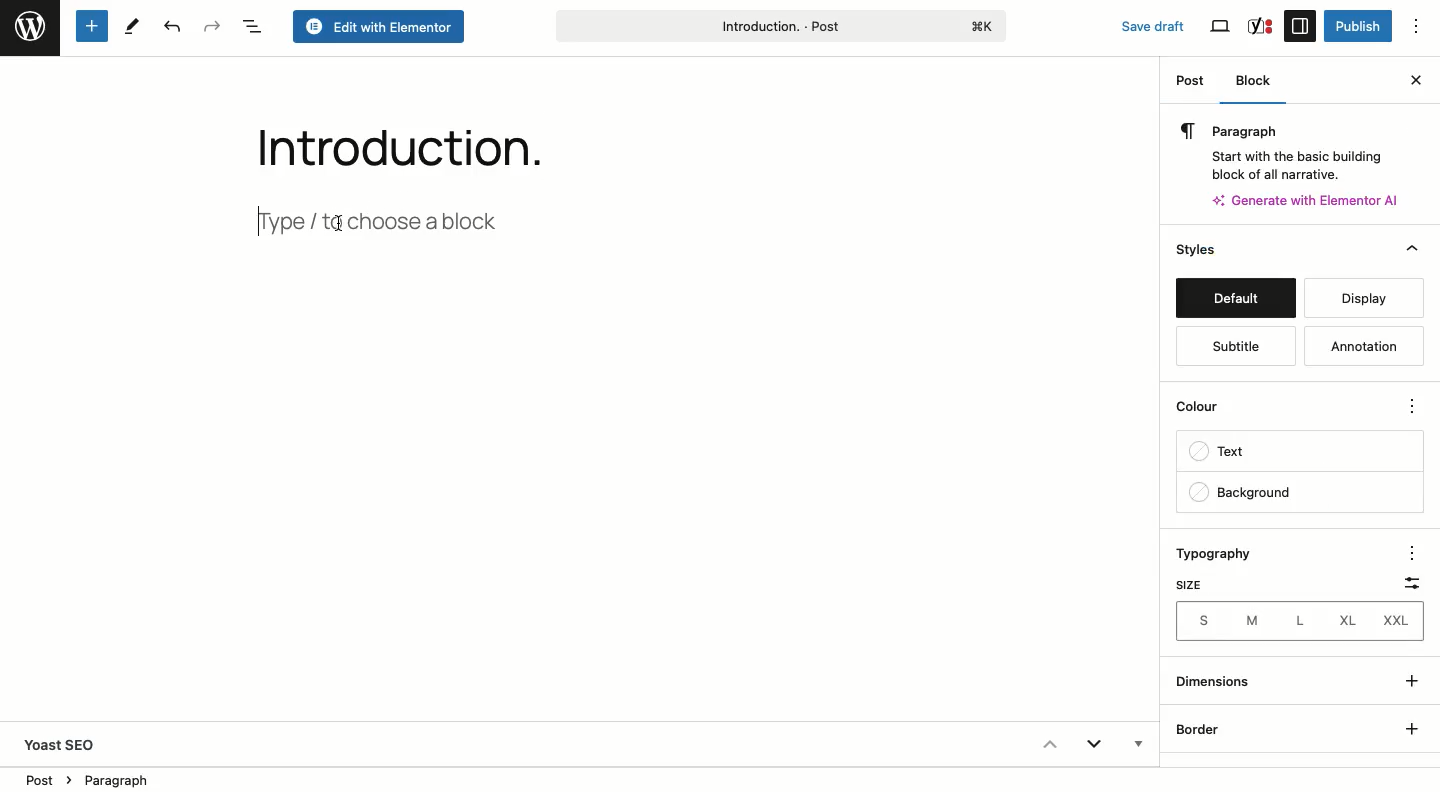 The width and height of the screenshot is (1440, 792). I want to click on Yoast SEO, so click(69, 744).